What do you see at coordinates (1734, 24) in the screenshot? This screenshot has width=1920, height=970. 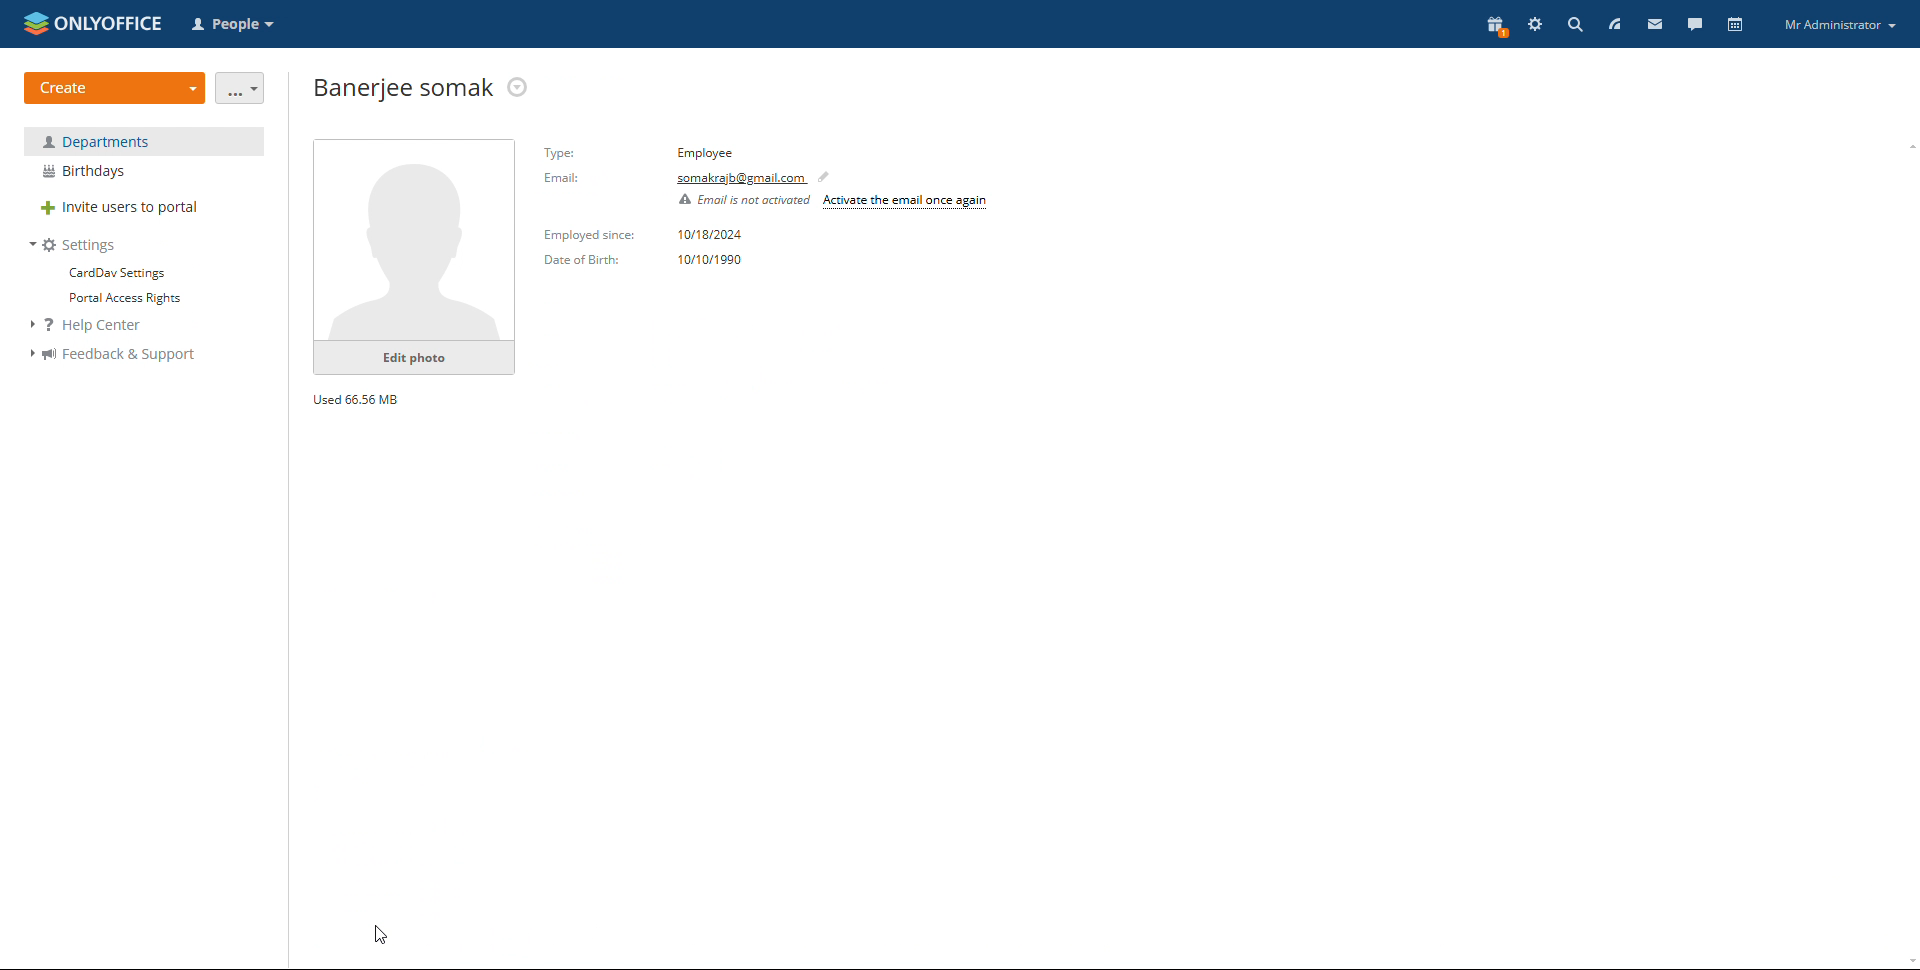 I see `calendar` at bounding box center [1734, 24].